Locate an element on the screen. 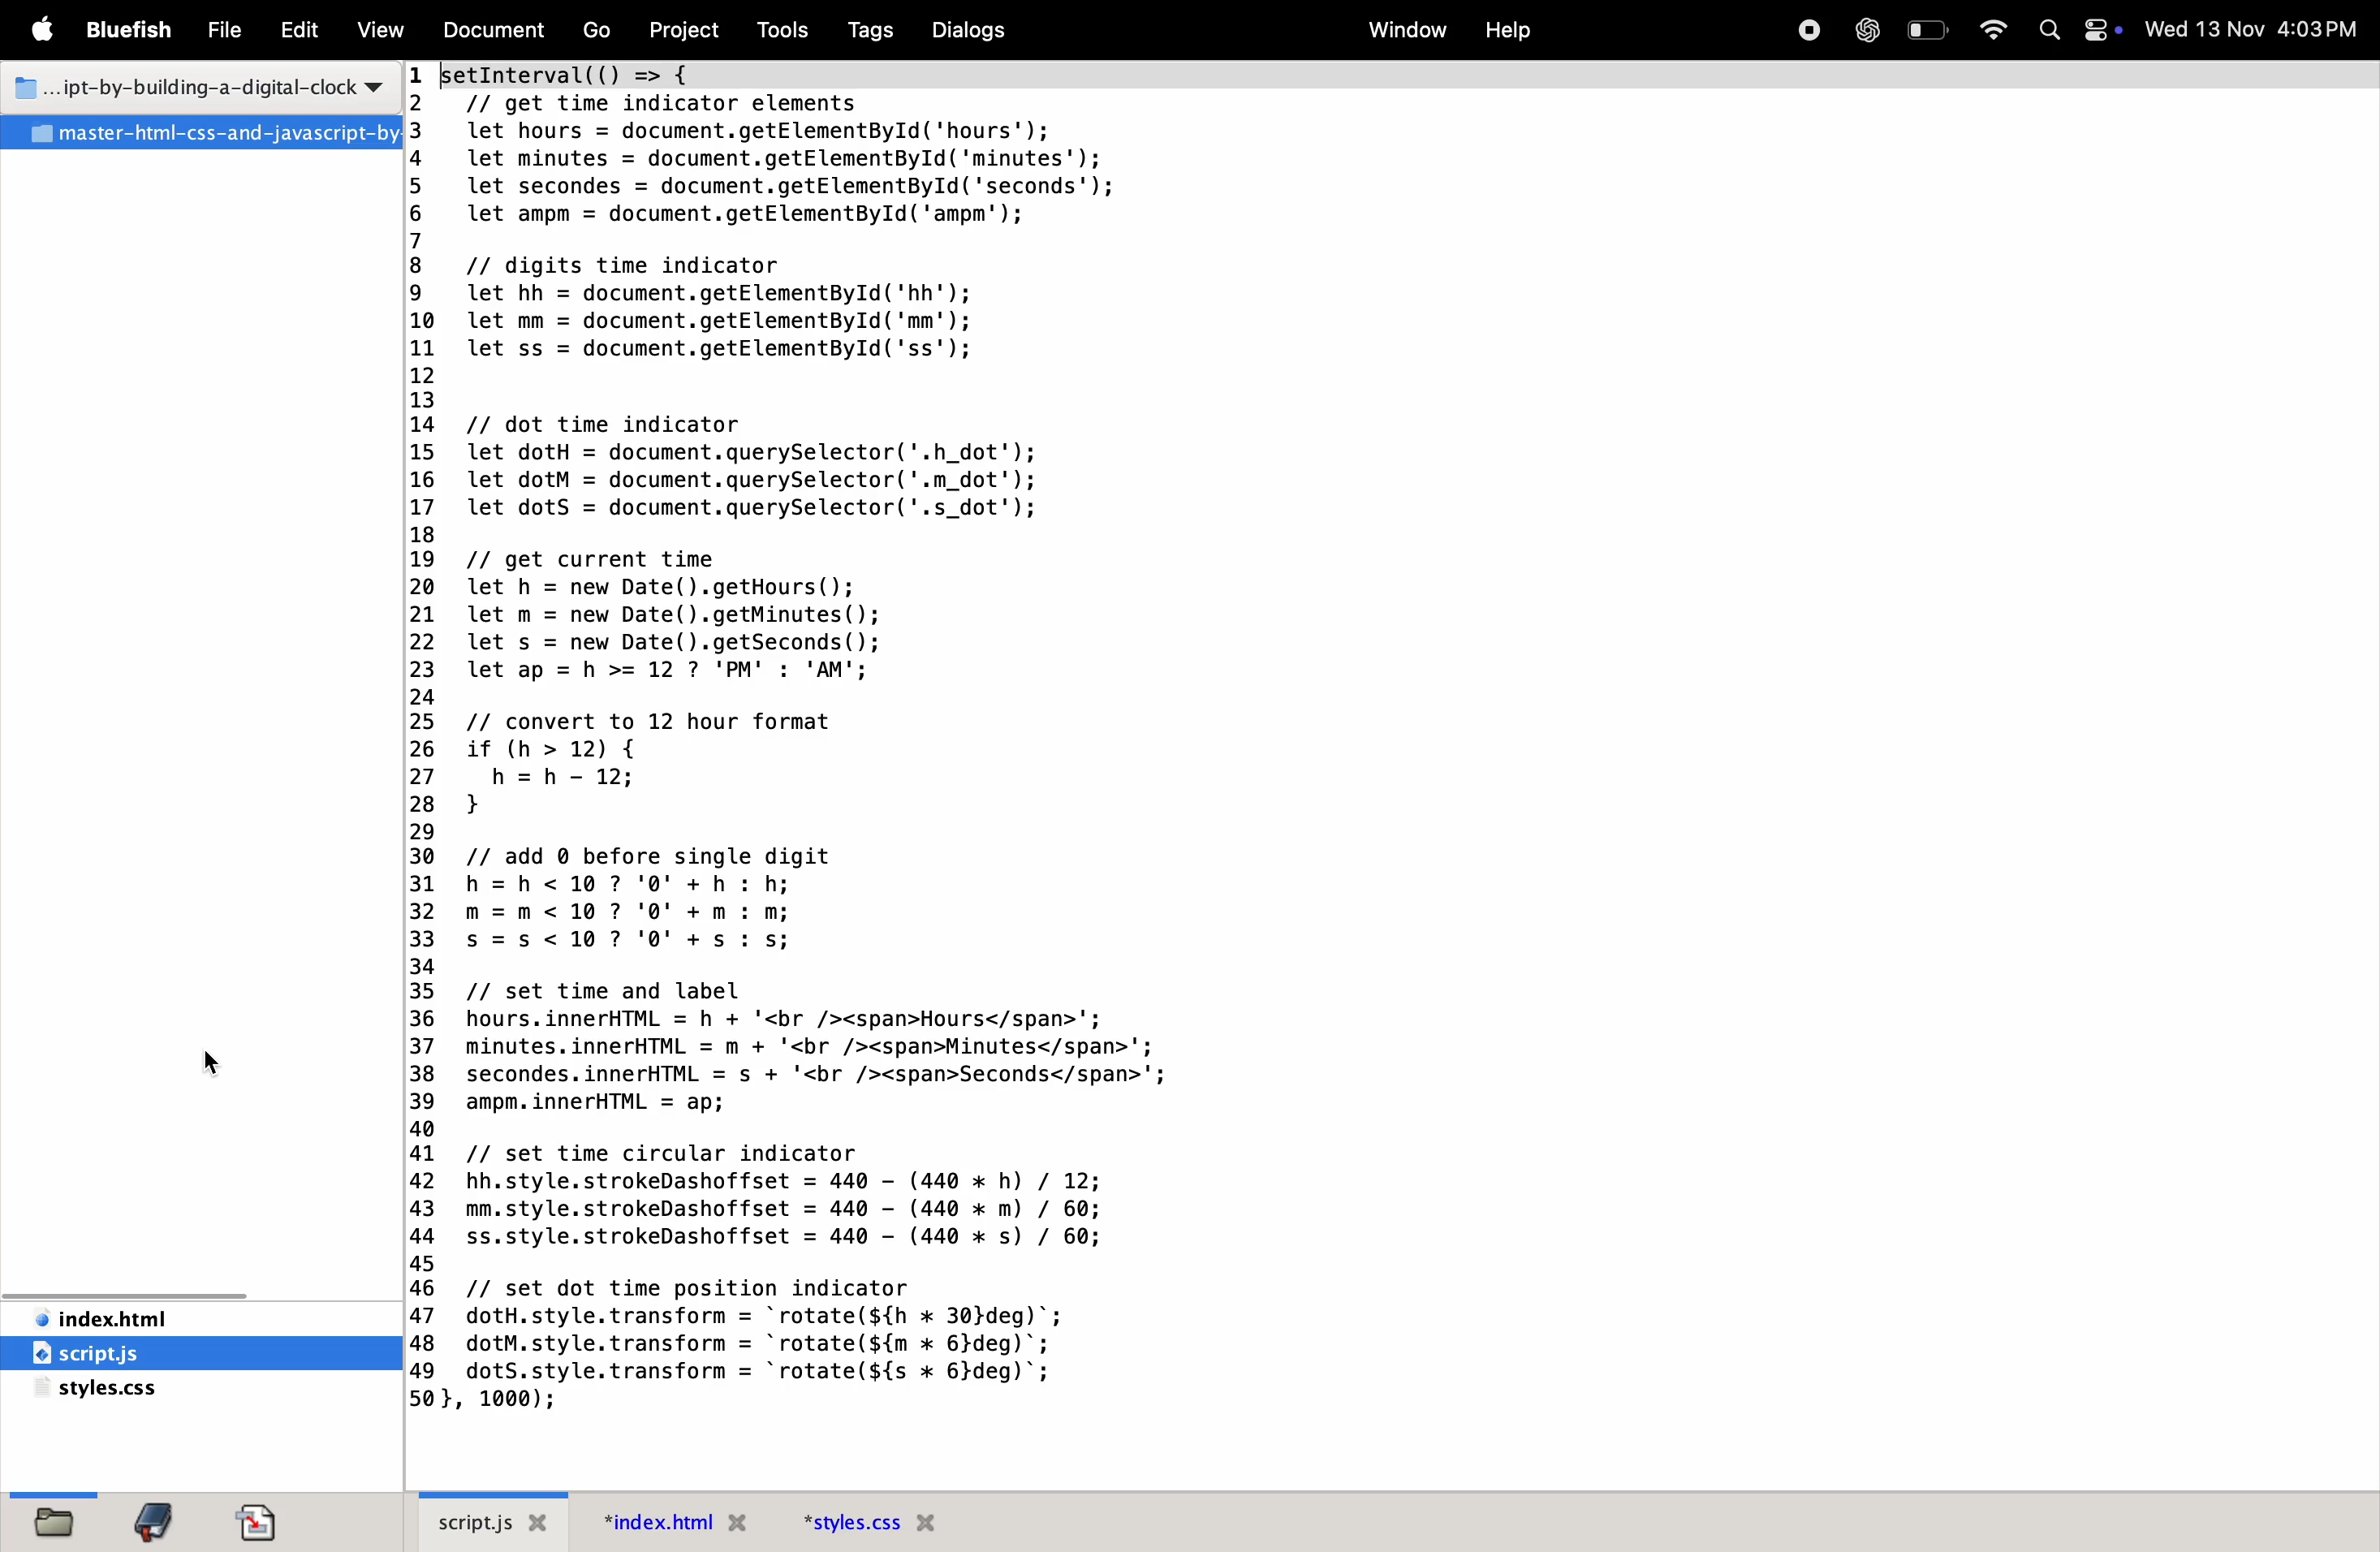 The height and width of the screenshot is (1552, 2380). cursor is located at coordinates (221, 1058).